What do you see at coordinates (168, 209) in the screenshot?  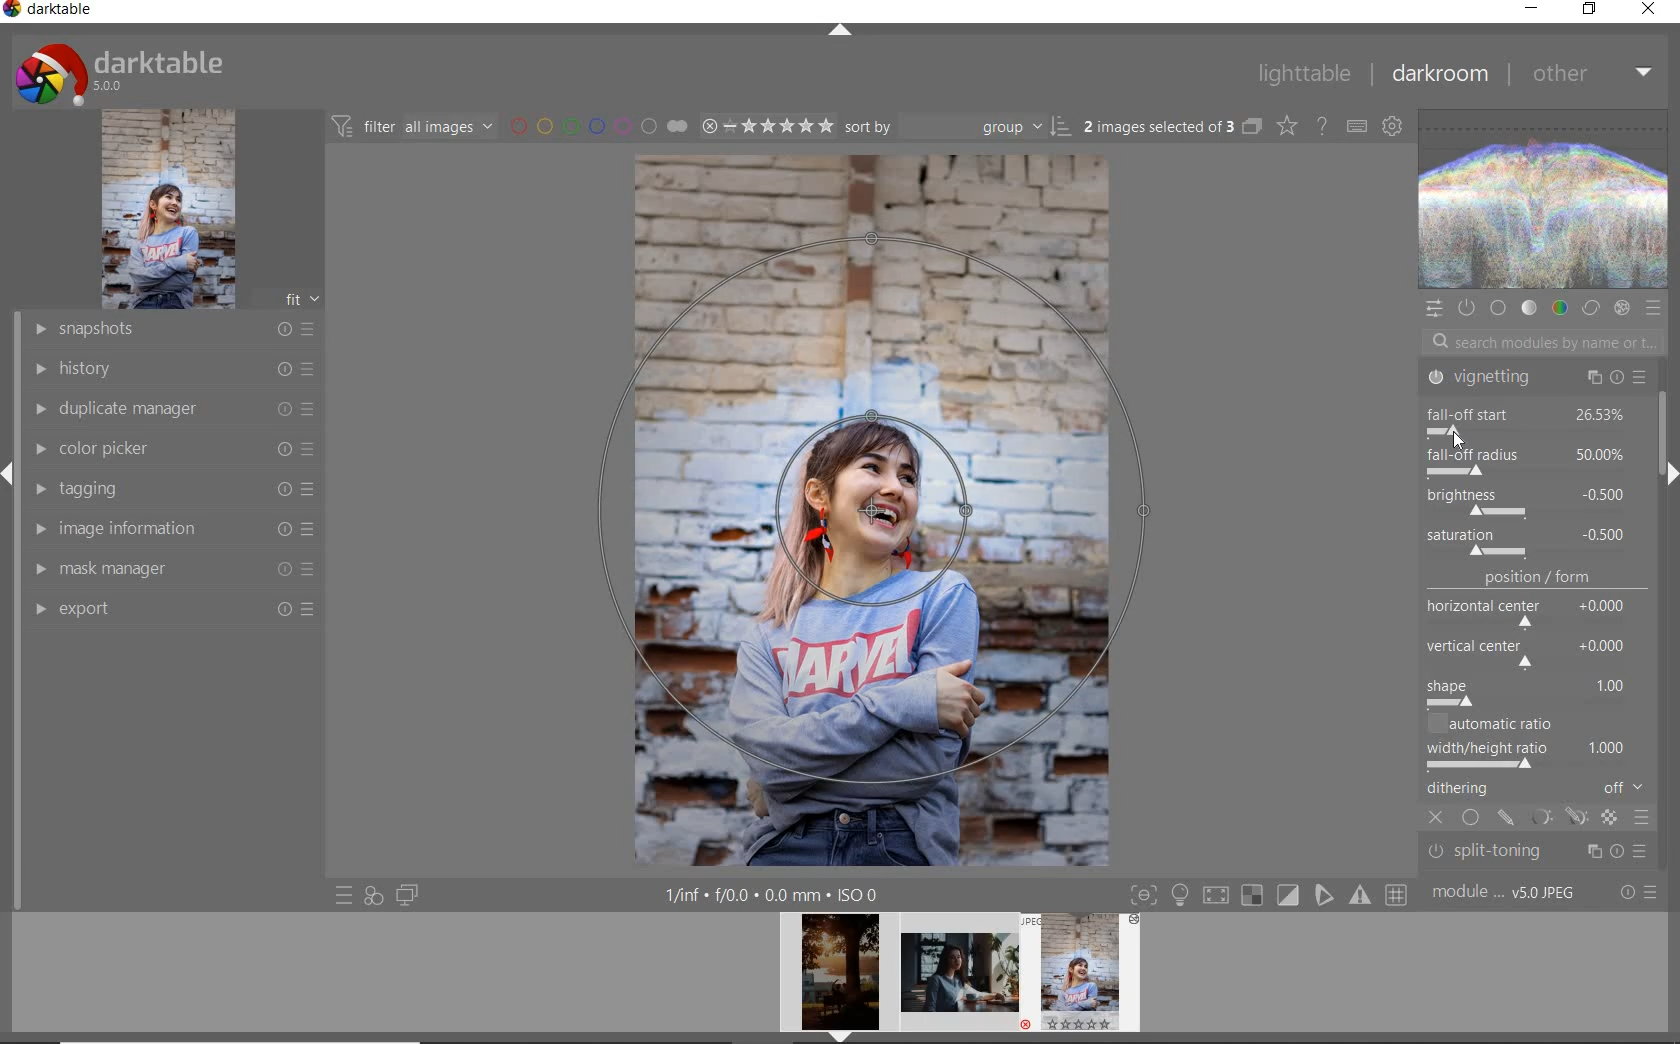 I see `image` at bounding box center [168, 209].